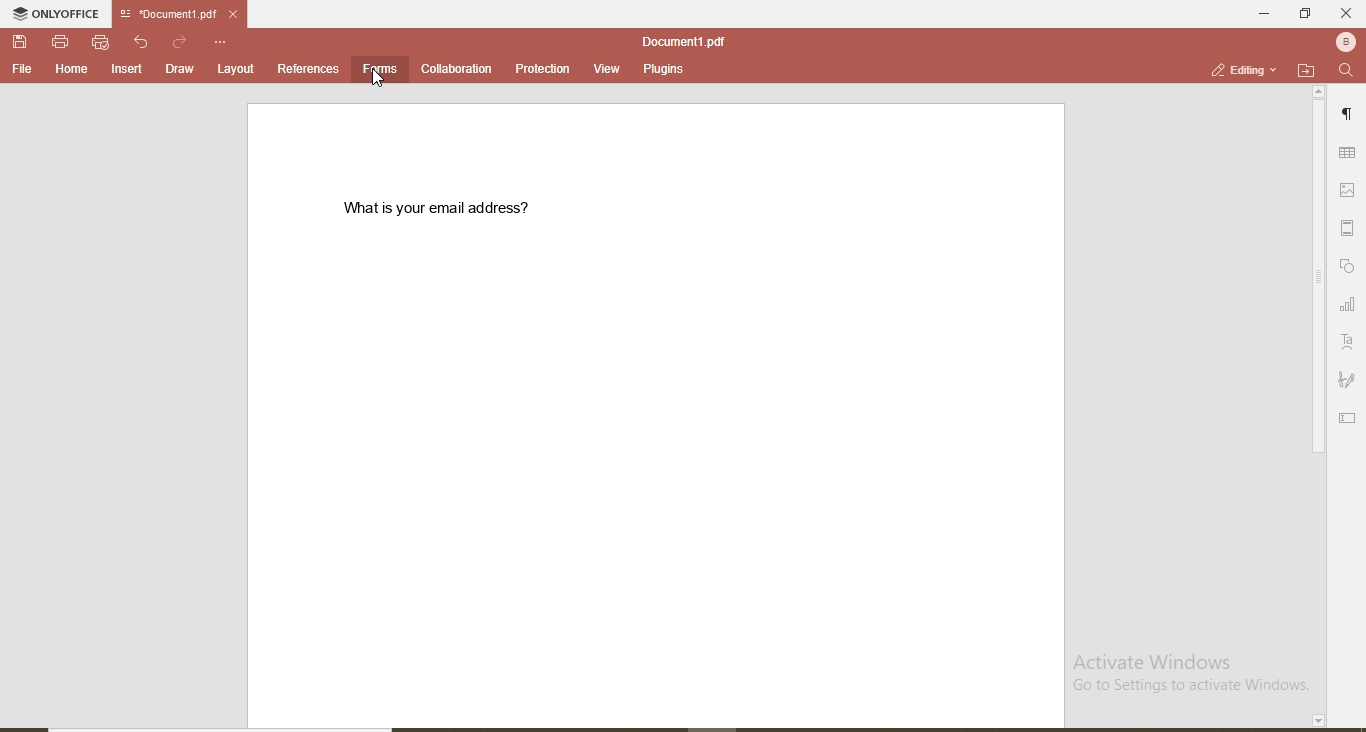 Image resolution: width=1366 pixels, height=732 pixels. I want to click on edit text, so click(1350, 416).